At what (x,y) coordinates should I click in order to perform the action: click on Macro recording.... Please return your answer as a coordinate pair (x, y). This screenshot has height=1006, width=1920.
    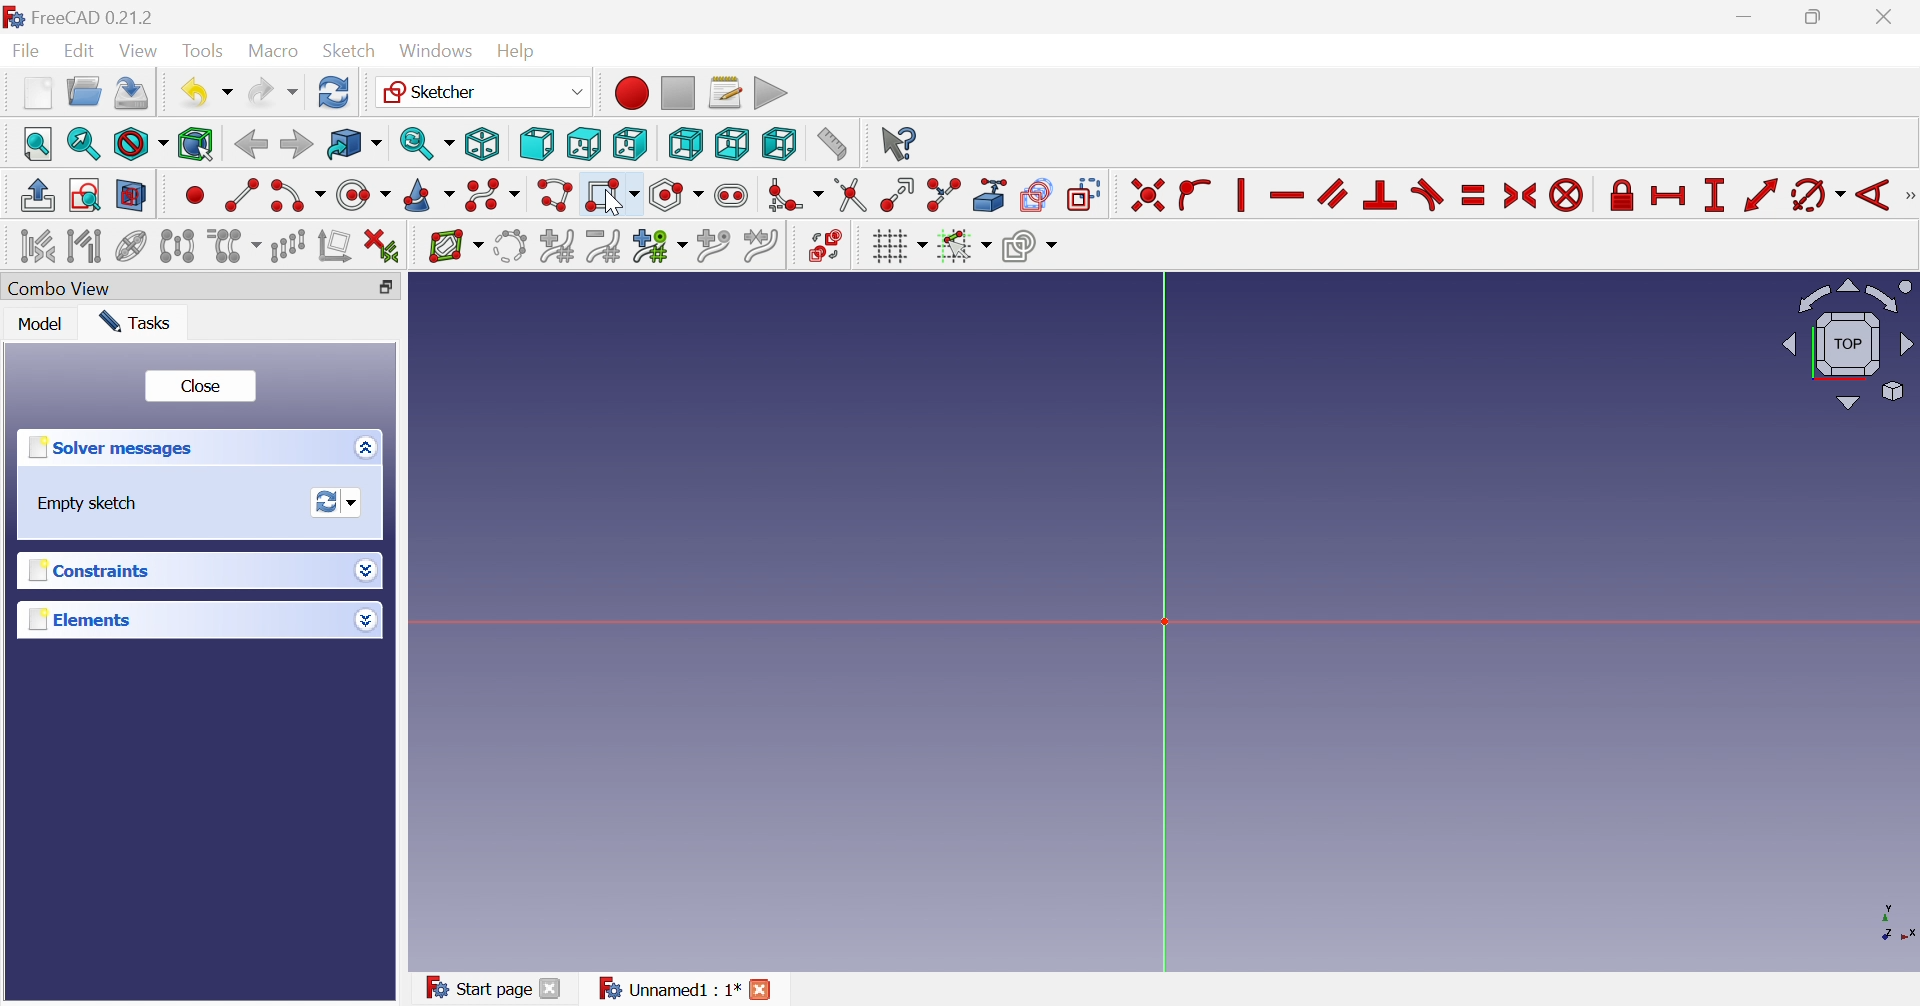
    Looking at the image, I should click on (630, 92).